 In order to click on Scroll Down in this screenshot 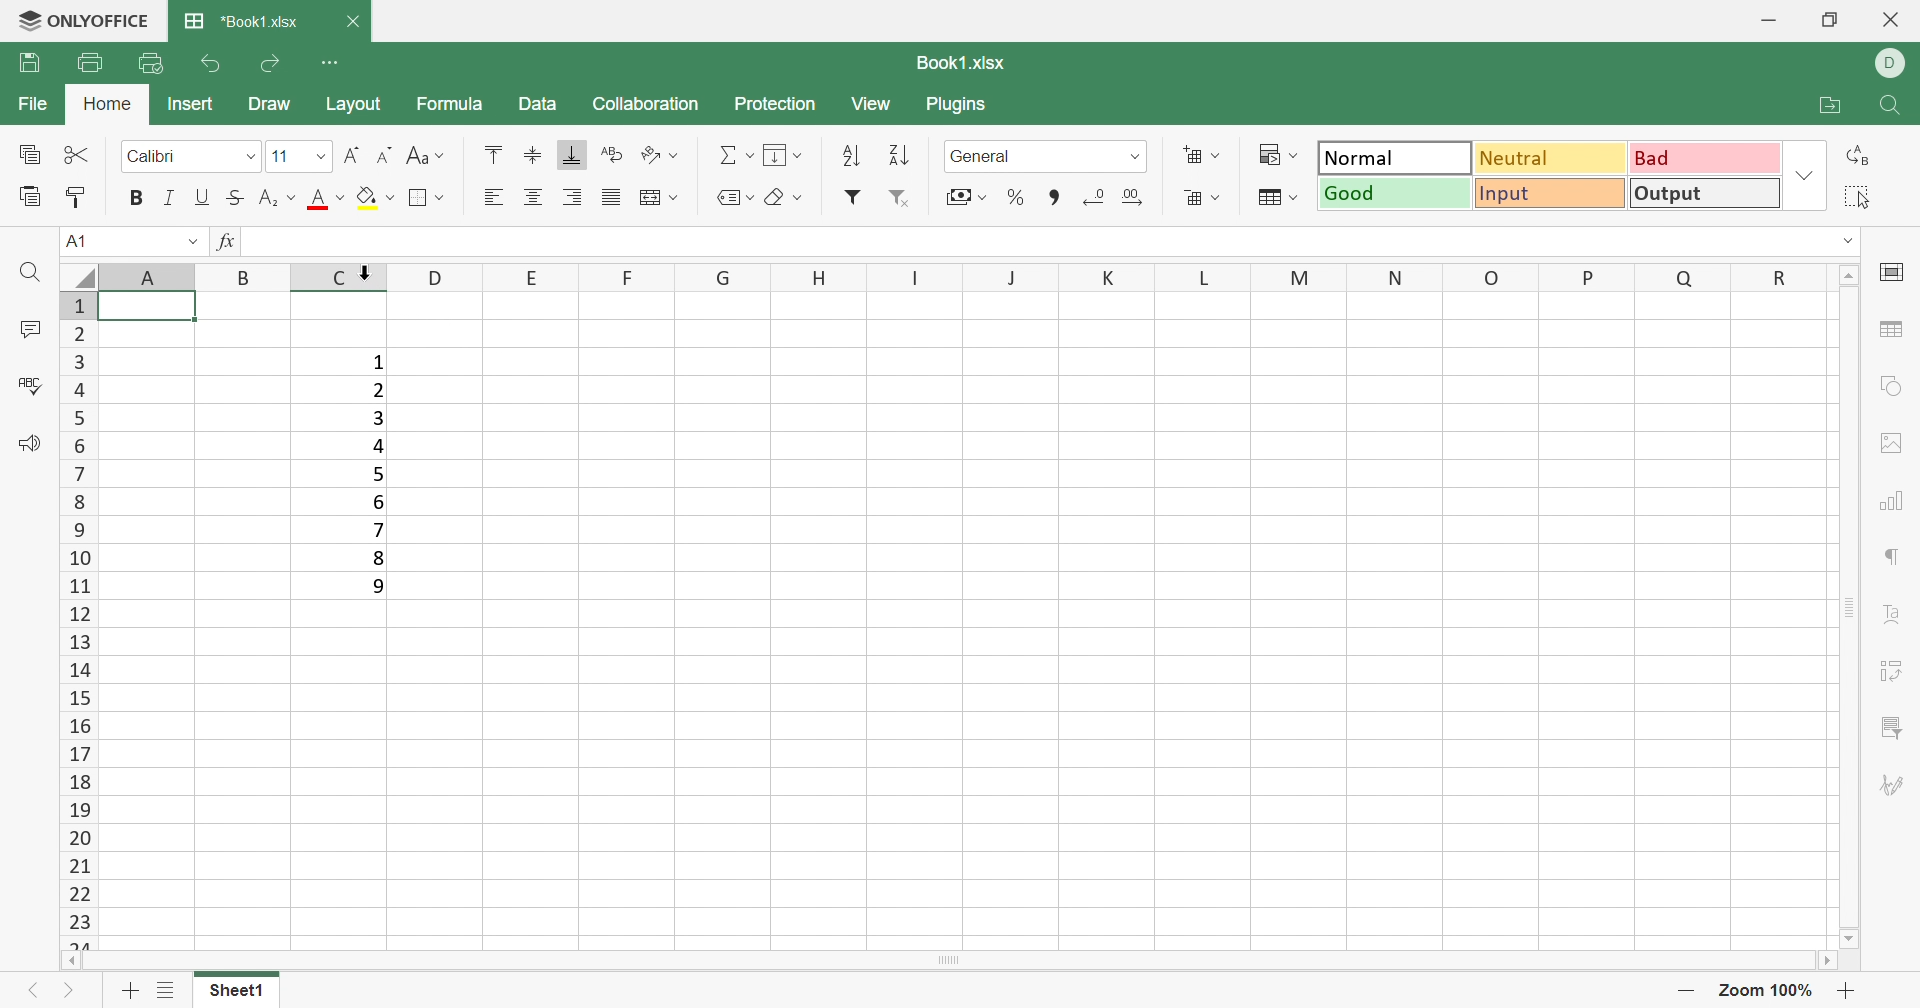, I will do `click(1847, 938)`.